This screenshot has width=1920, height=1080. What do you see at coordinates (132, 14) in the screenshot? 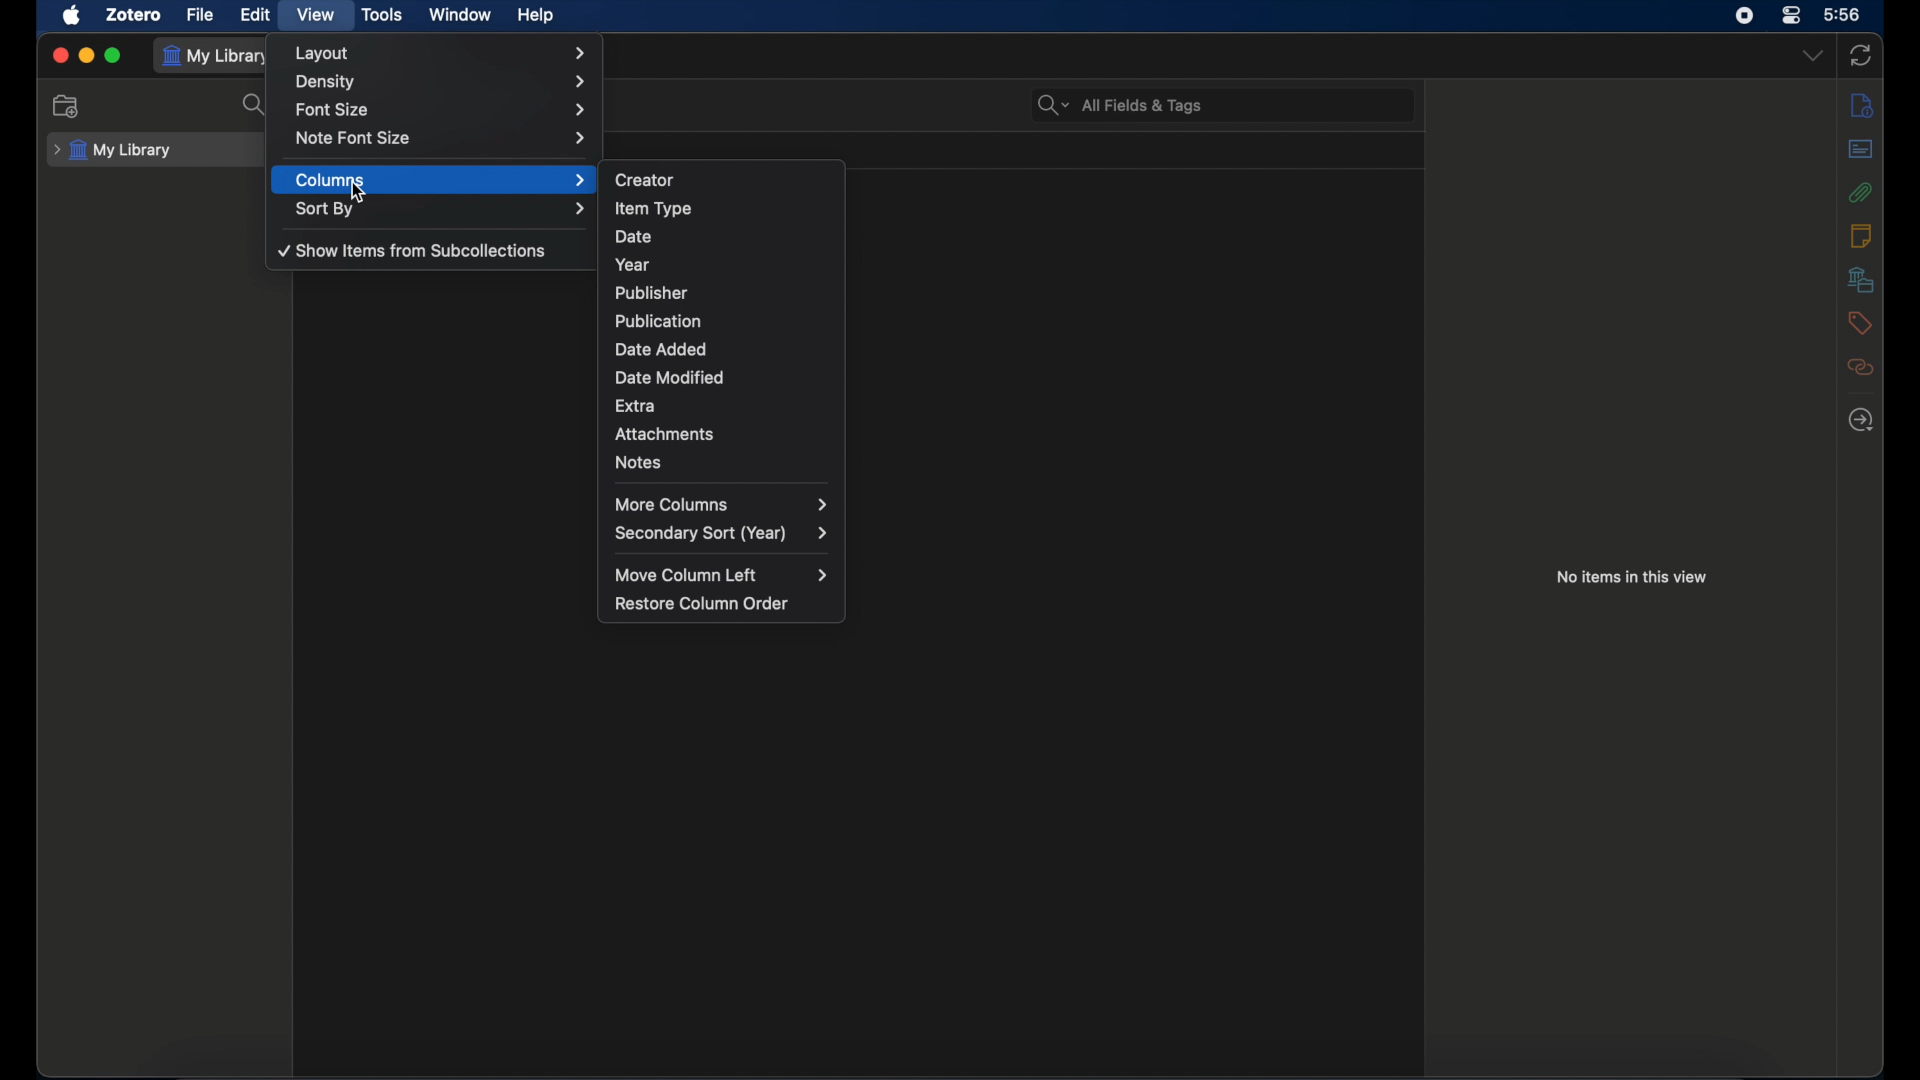
I see `zotero` at bounding box center [132, 14].